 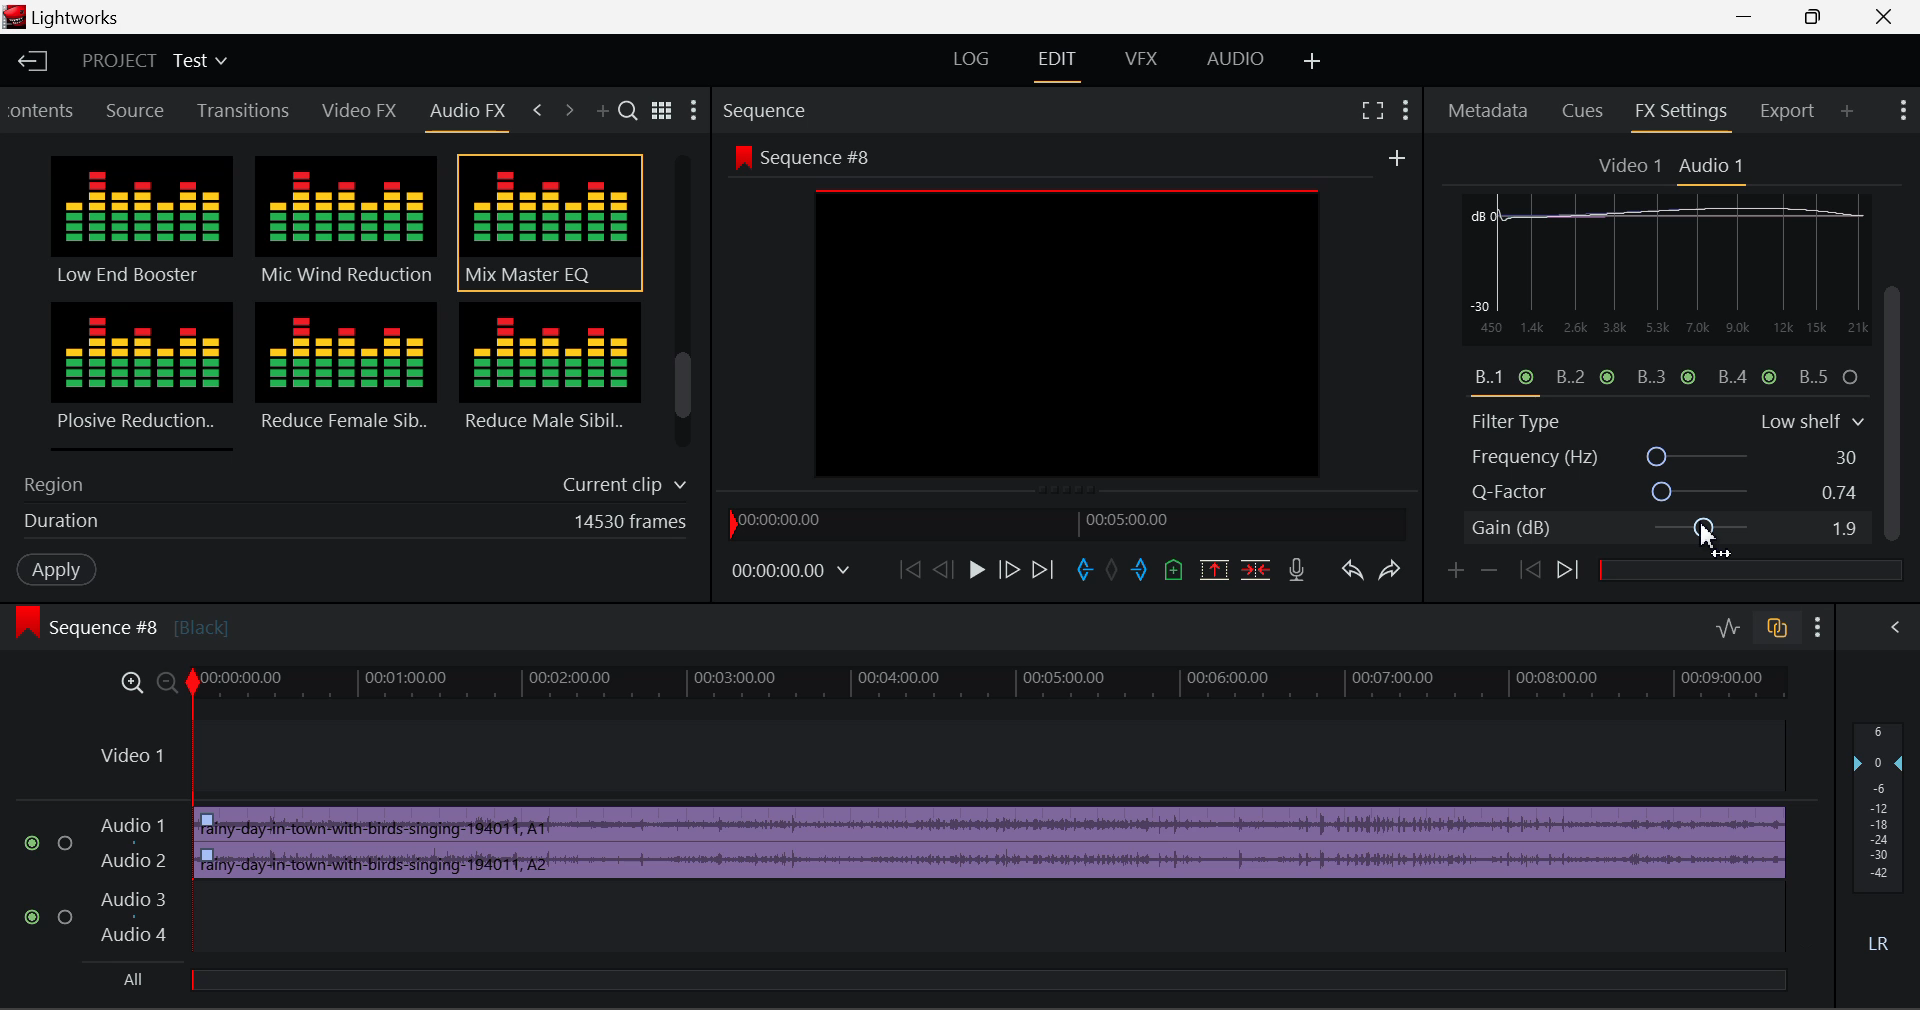 What do you see at coordinates (347, 376) in the screenshot?
I see `Reduce Female Sibilance` at bounding box center [347, 376].